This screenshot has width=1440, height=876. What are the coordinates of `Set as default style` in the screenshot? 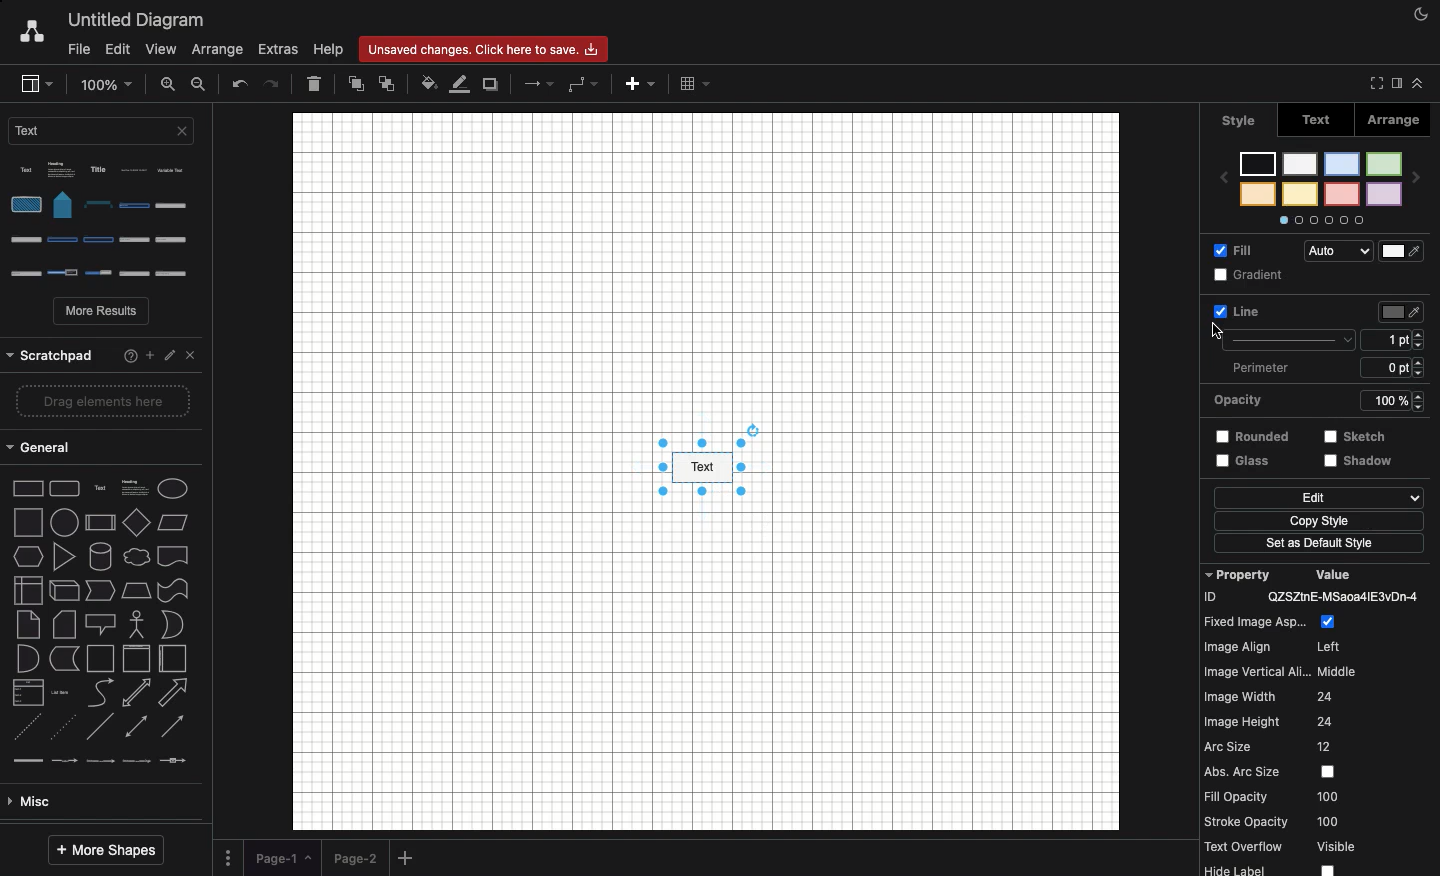 It's located at (1320, 519).